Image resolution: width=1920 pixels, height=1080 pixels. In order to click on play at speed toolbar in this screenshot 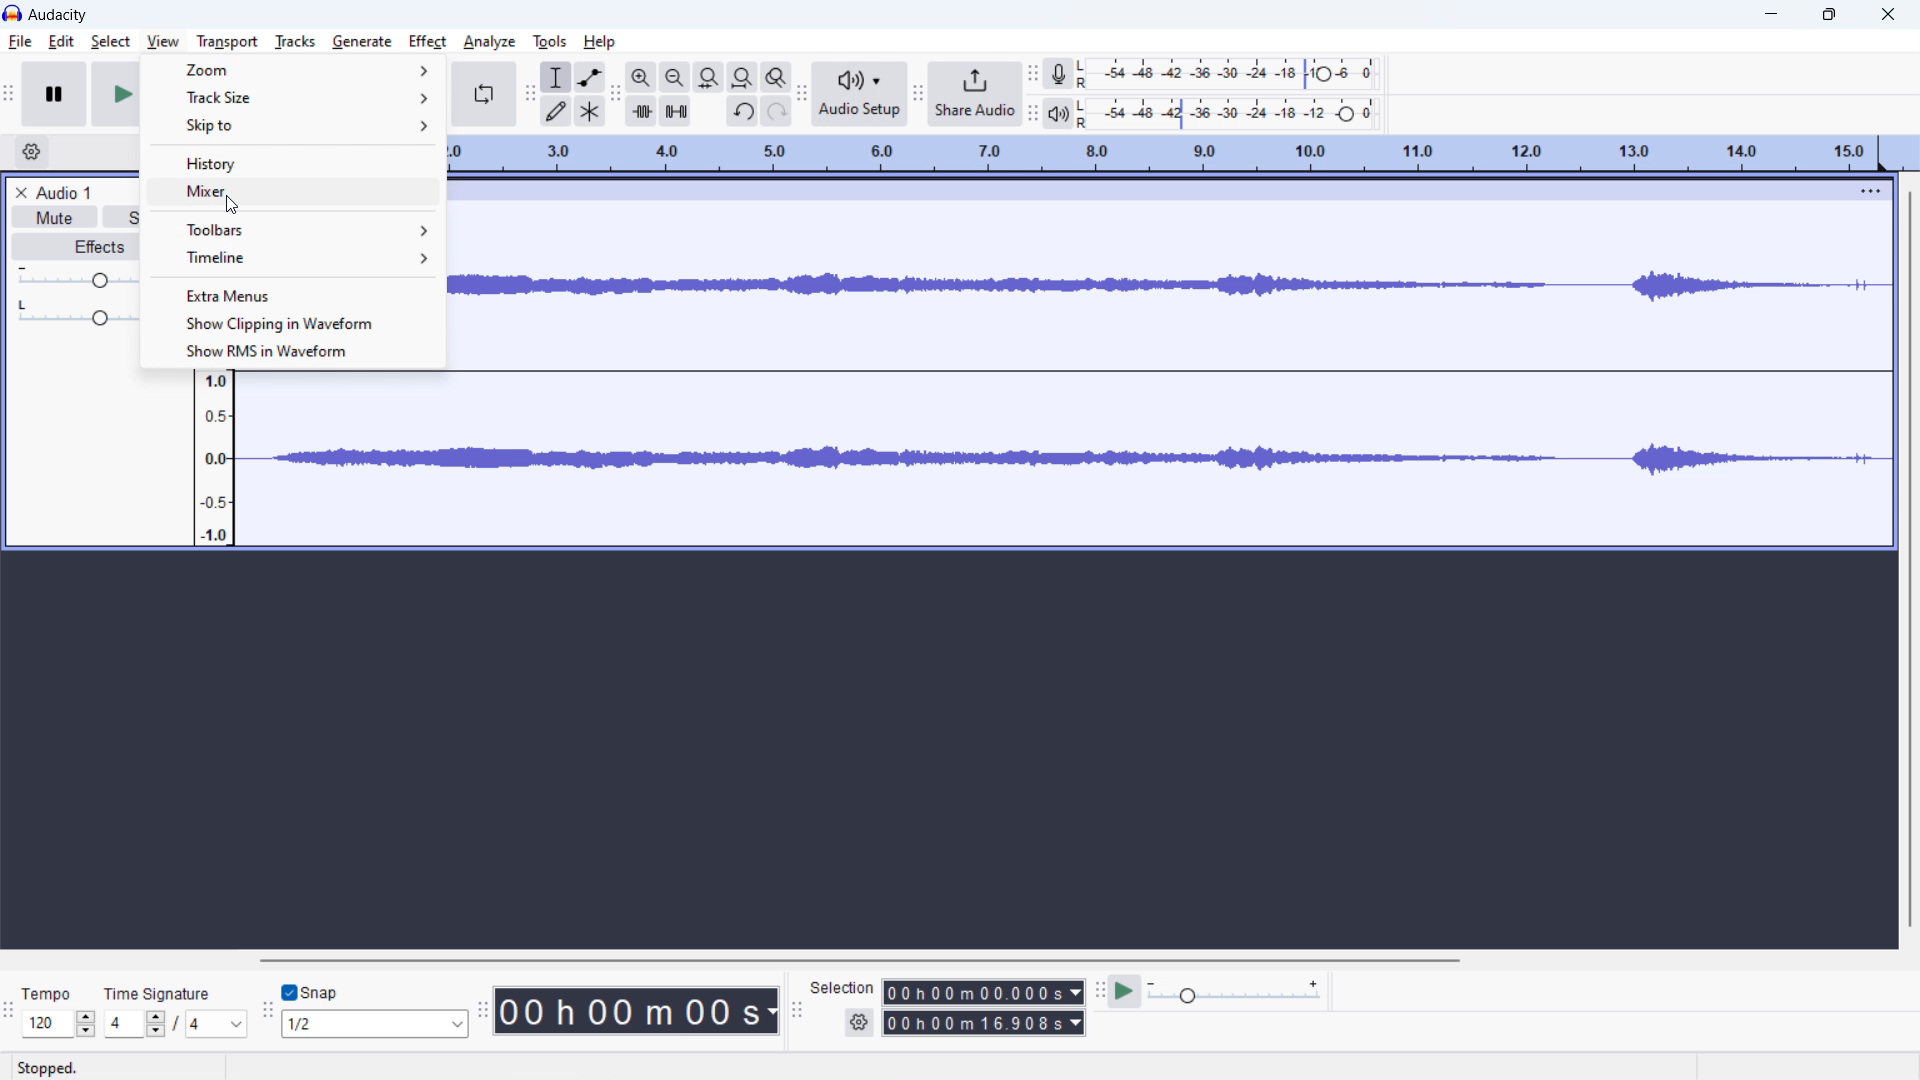, I will do `click(1097, 990)`.